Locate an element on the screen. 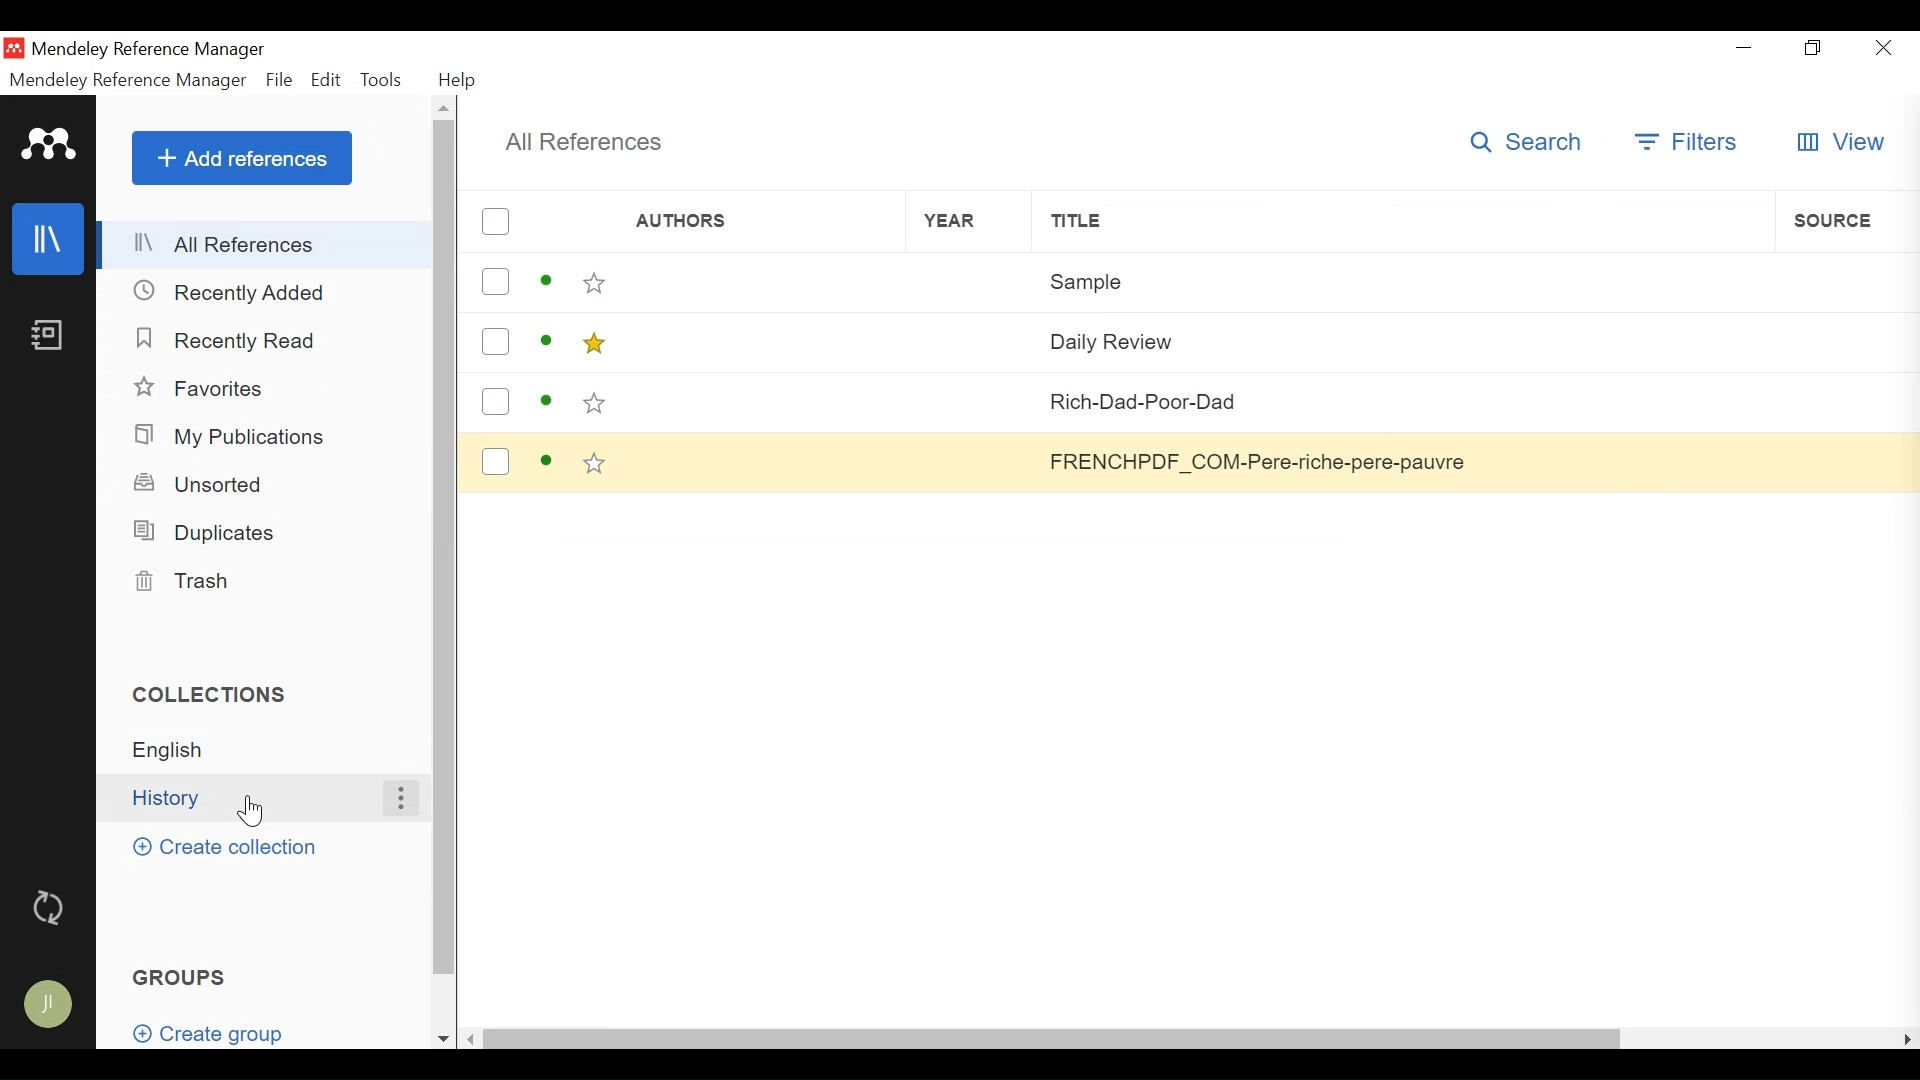  Source is located at coordinates (1846, 278).